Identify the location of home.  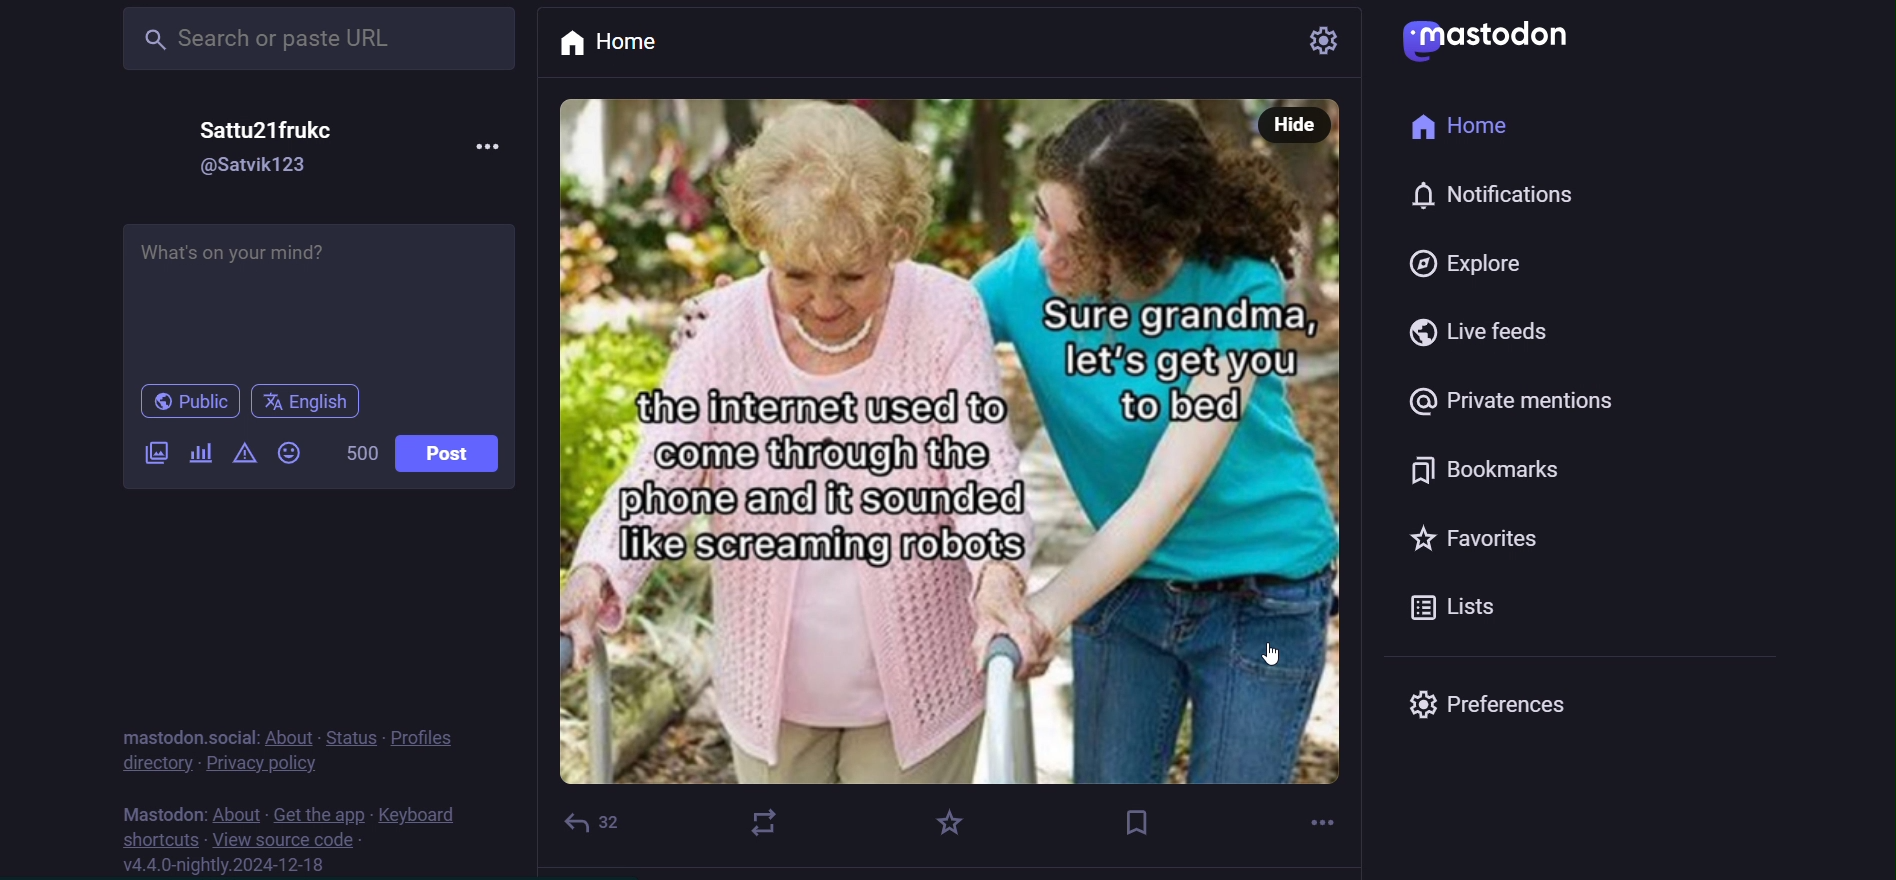
(630, 45).